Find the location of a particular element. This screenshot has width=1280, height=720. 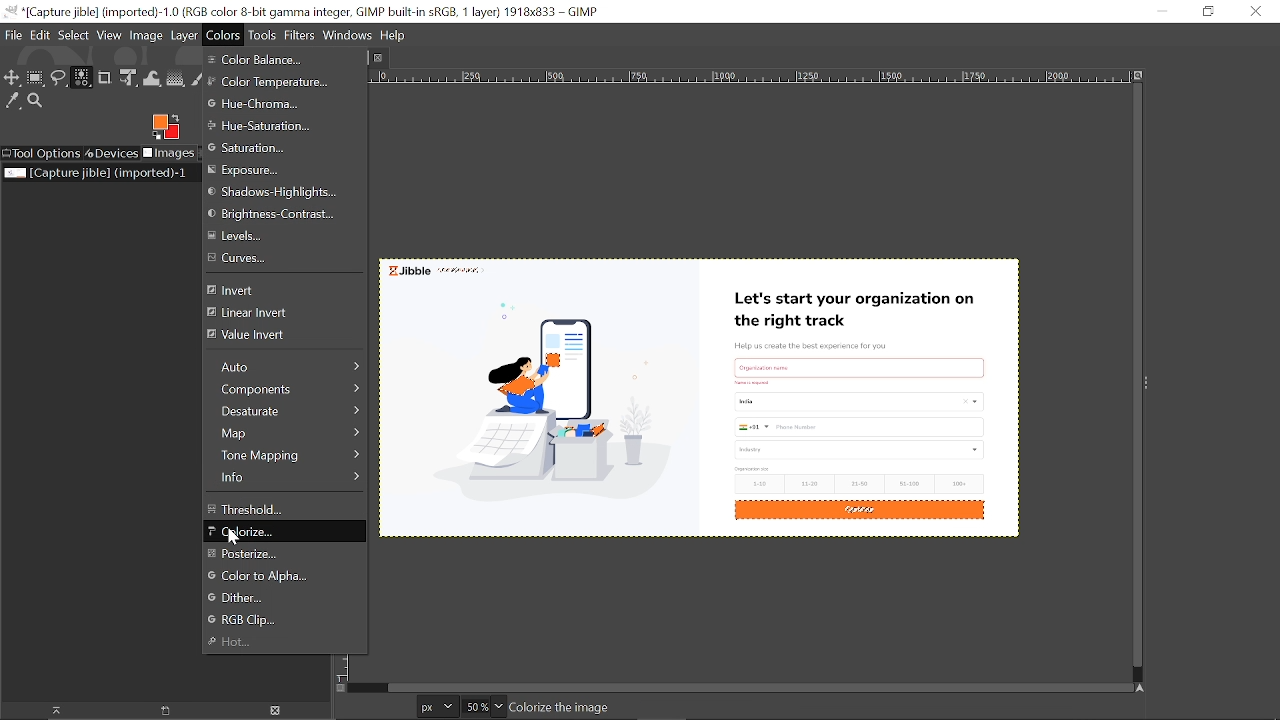

Free select tool is located at coordinates (59, 80).